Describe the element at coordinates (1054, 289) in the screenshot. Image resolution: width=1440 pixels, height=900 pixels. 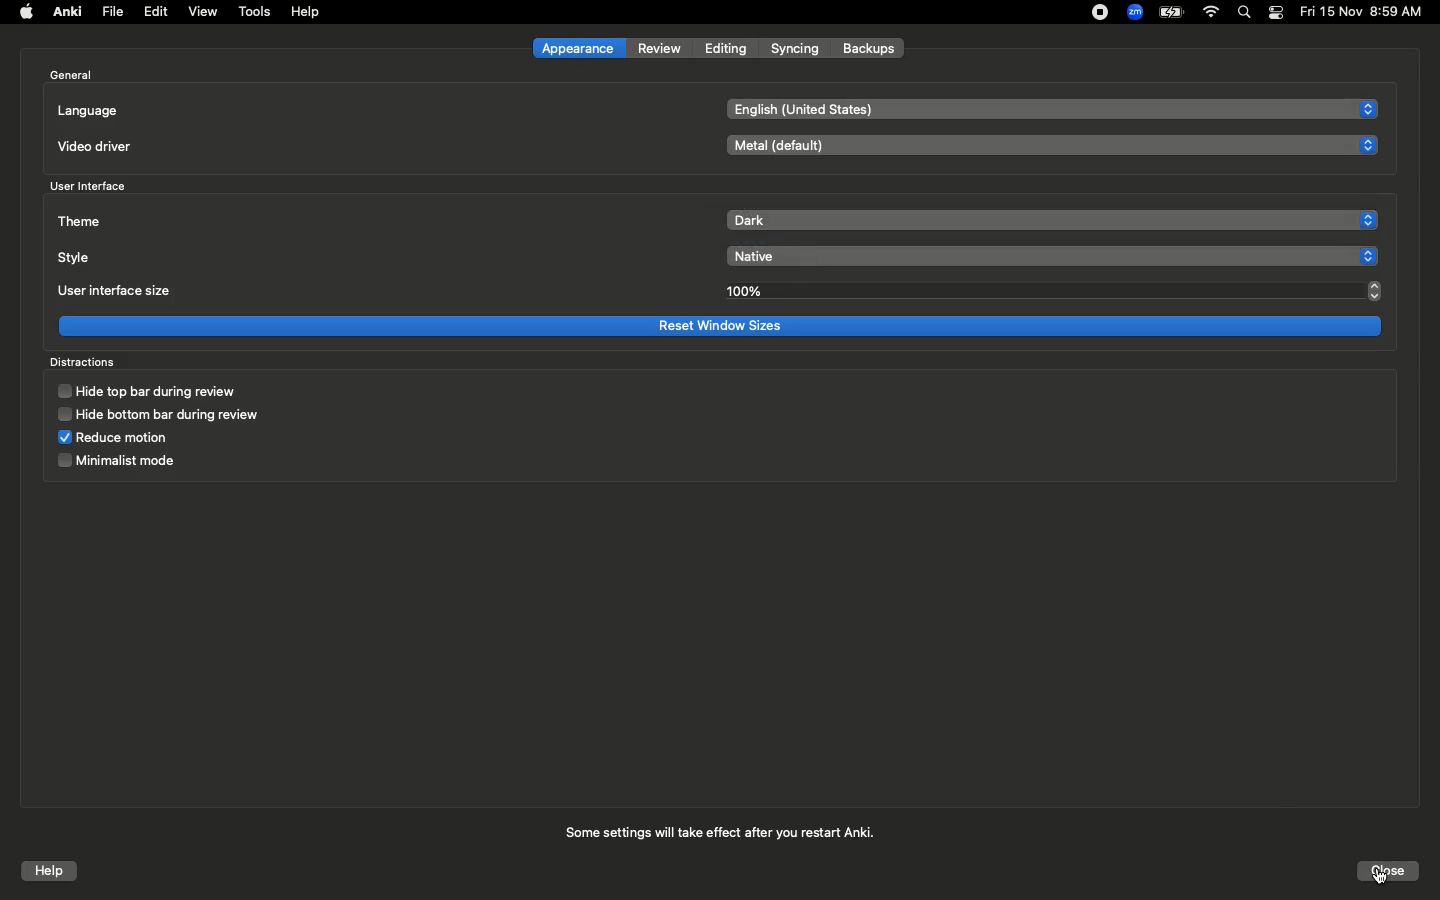
I see `100%` at that location.